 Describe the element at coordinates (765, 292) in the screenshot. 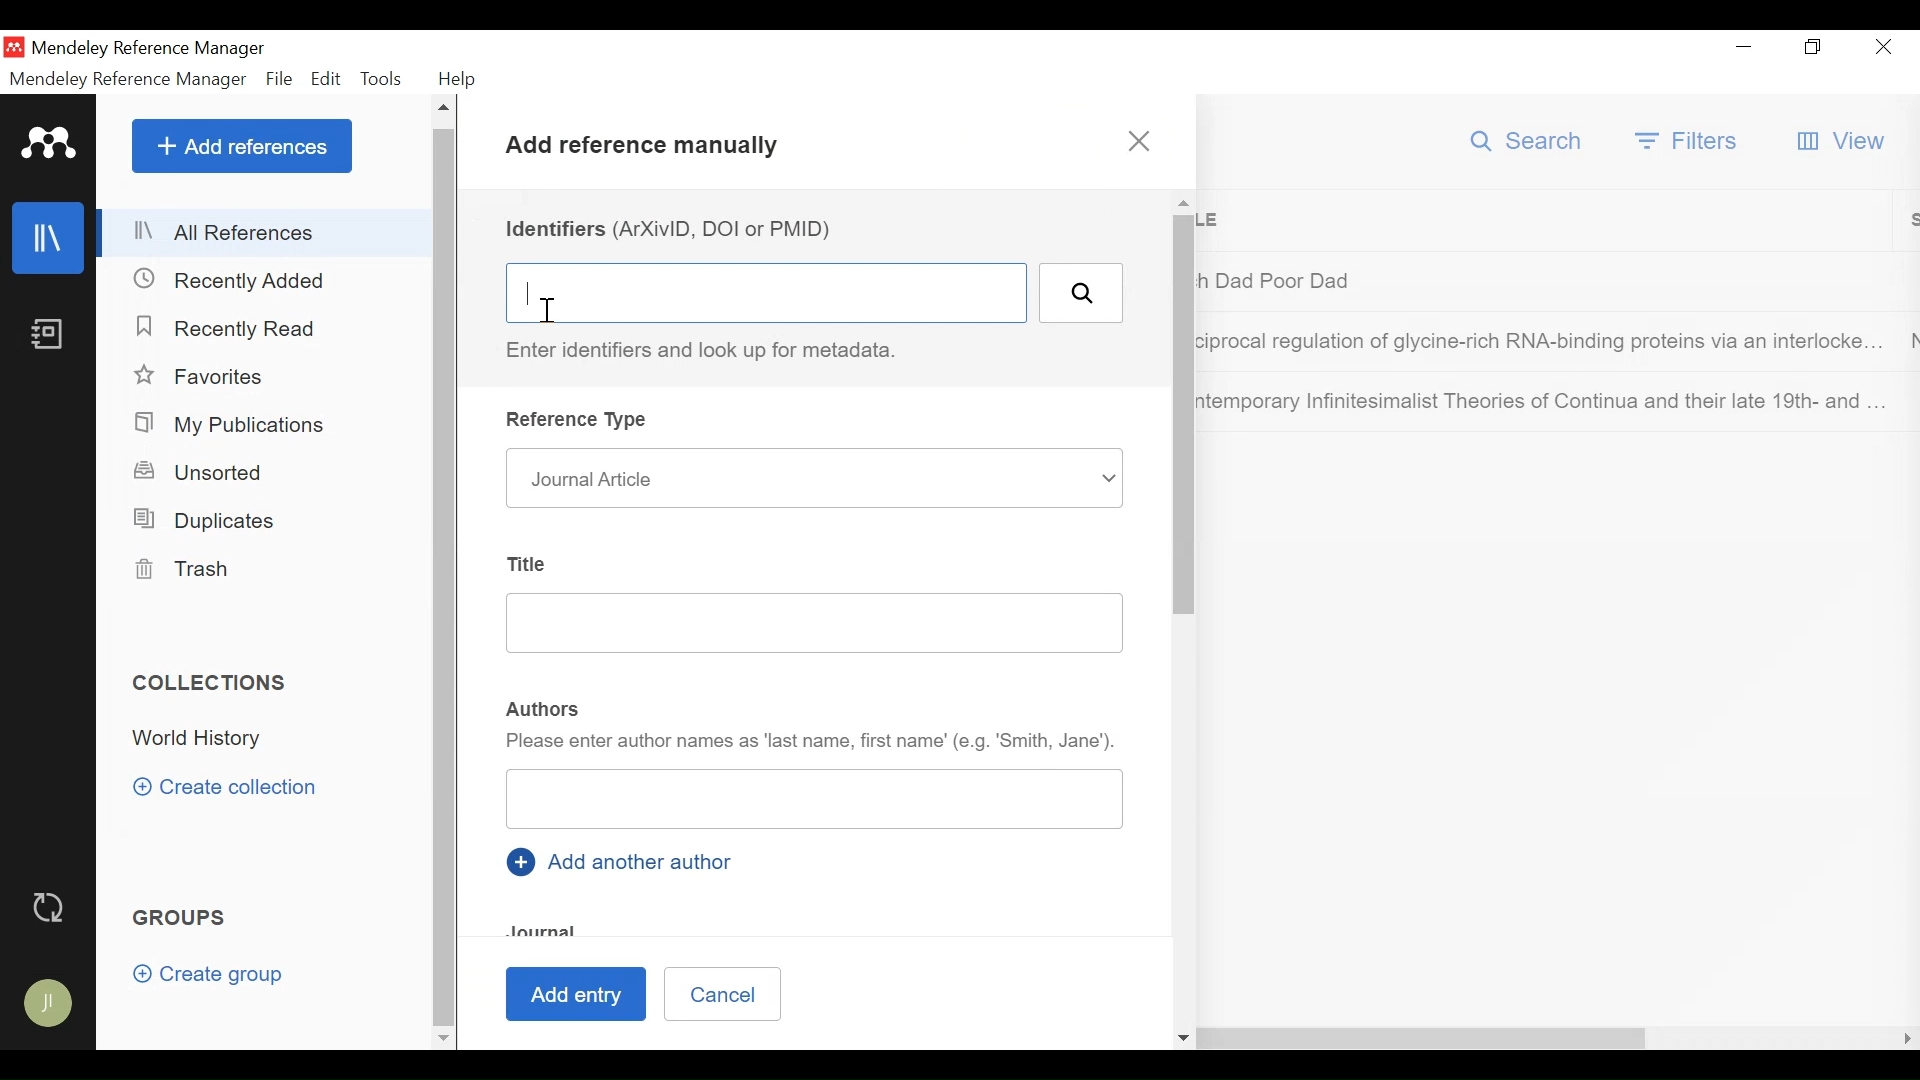

I see `Identifiers (DOI ArXivID or PMID) Field` at that location.